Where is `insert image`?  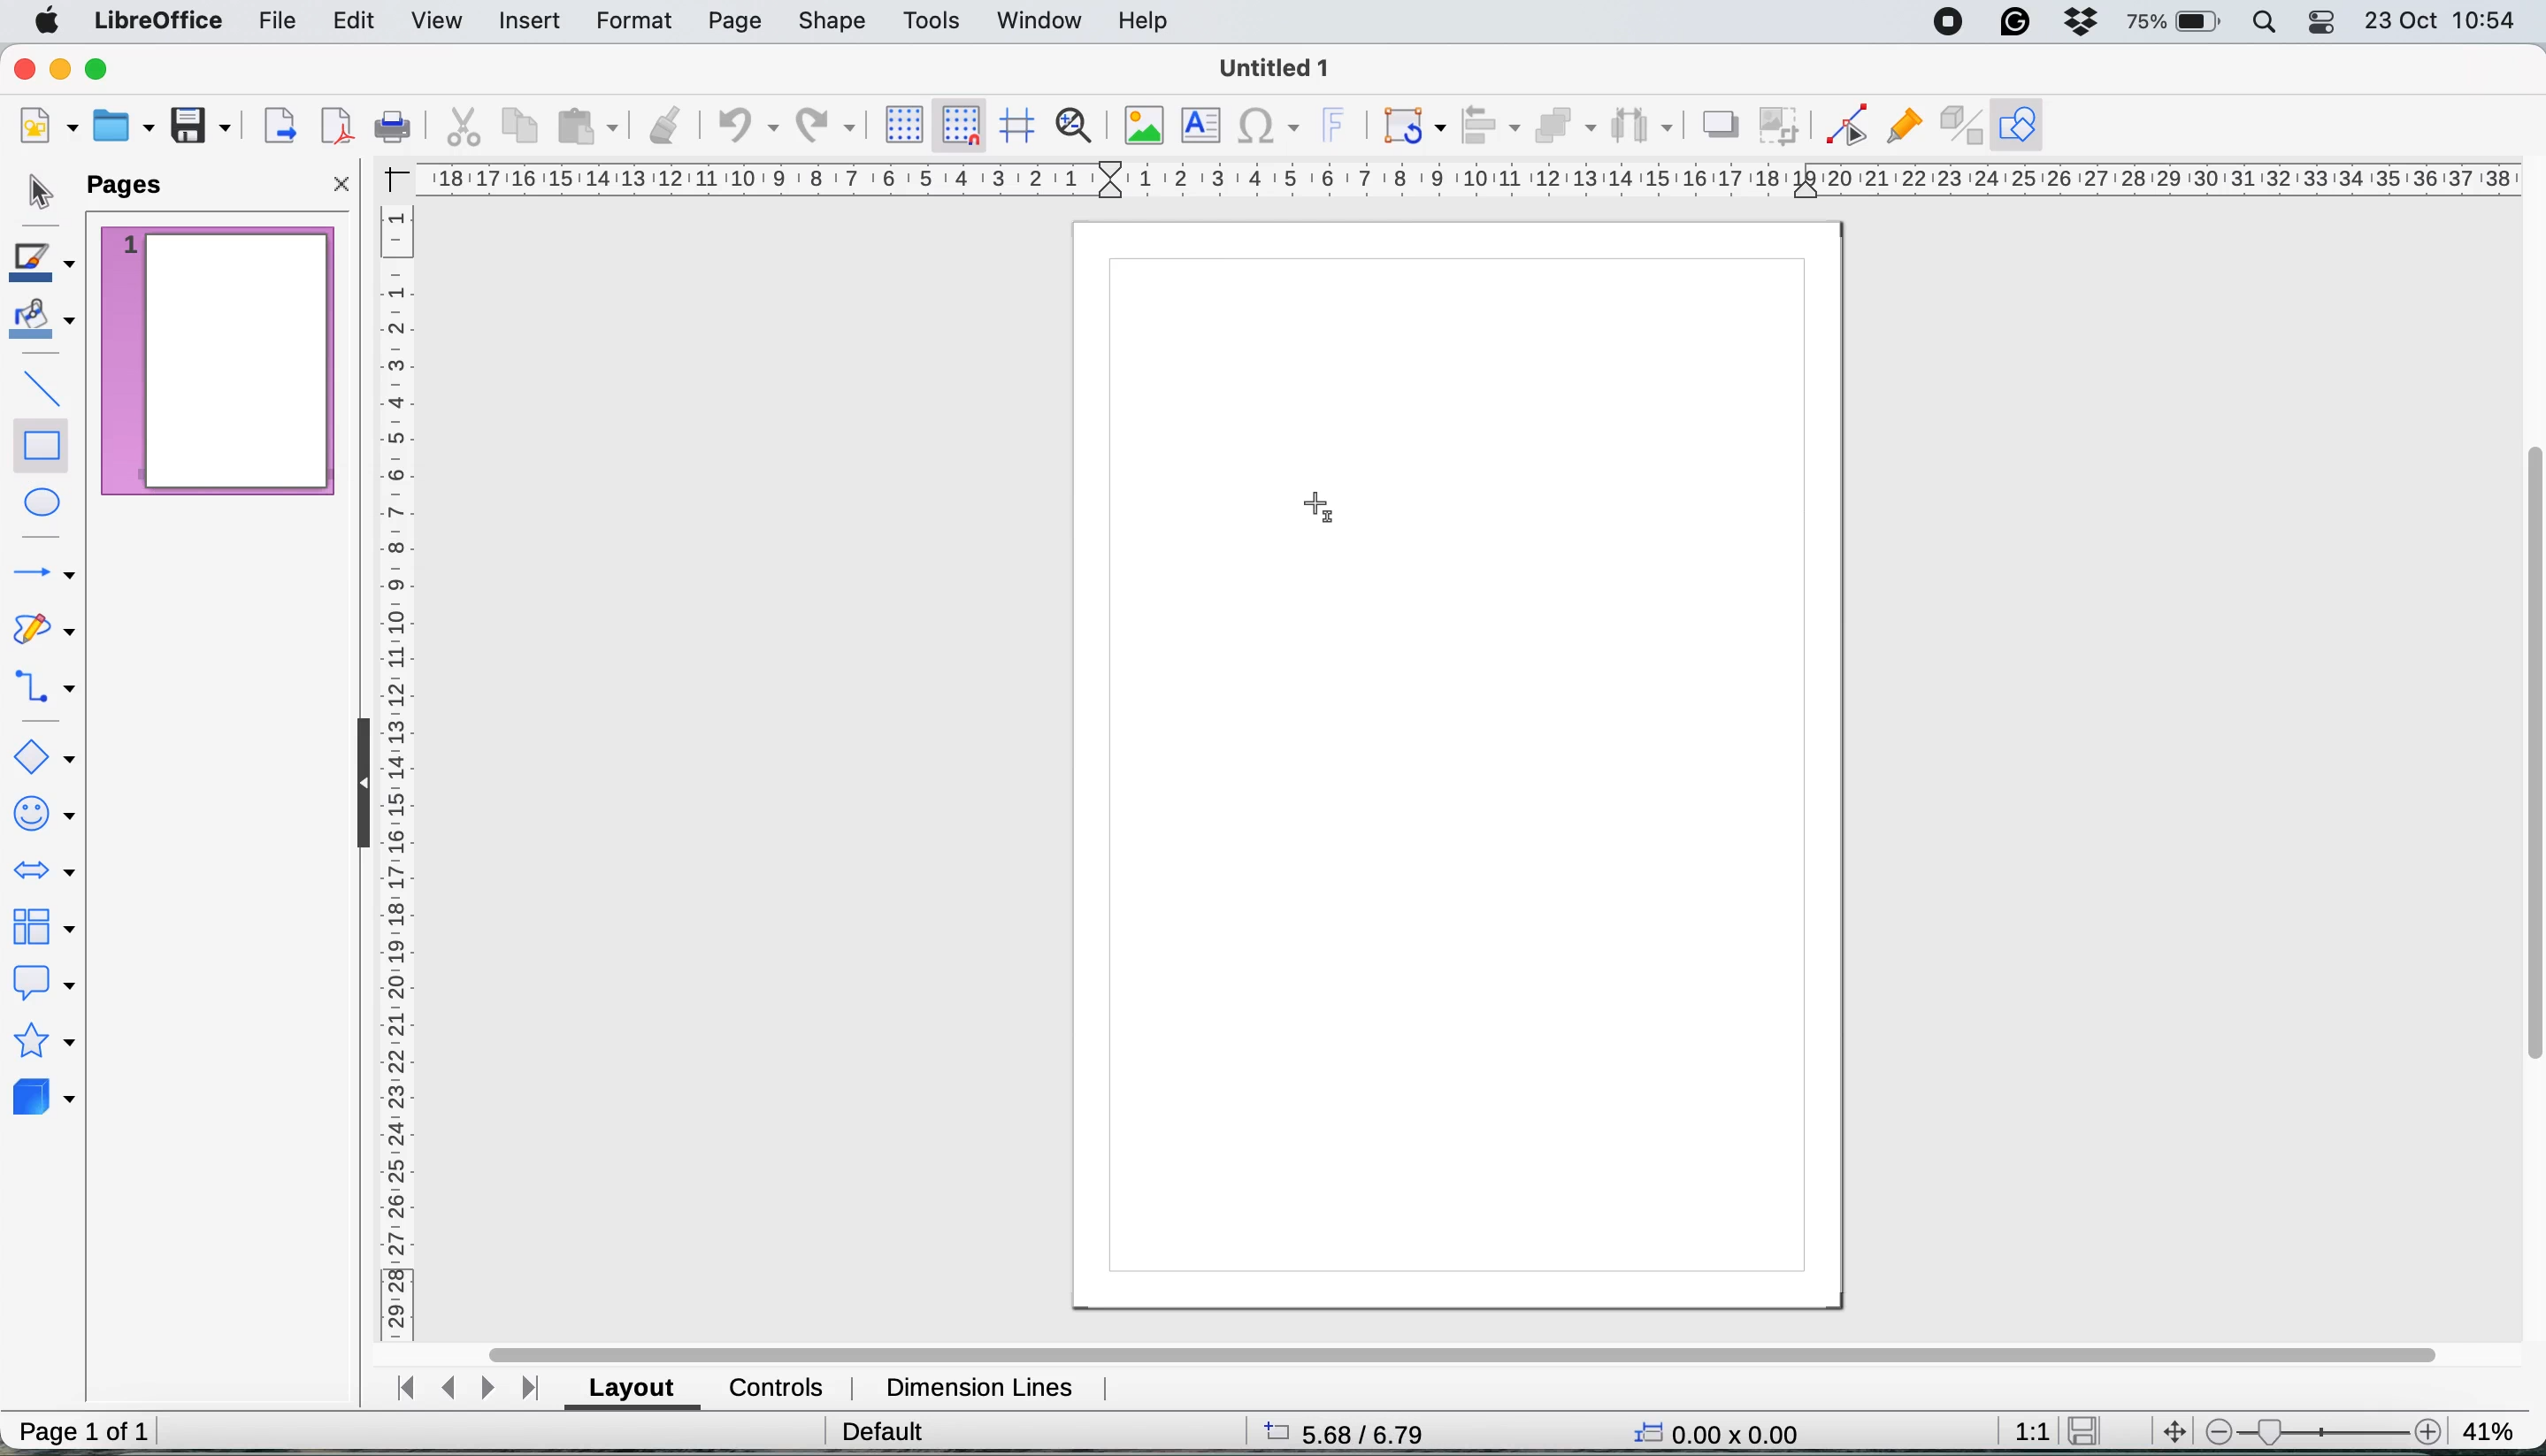
insert image is located at coordinates (1151, 123).